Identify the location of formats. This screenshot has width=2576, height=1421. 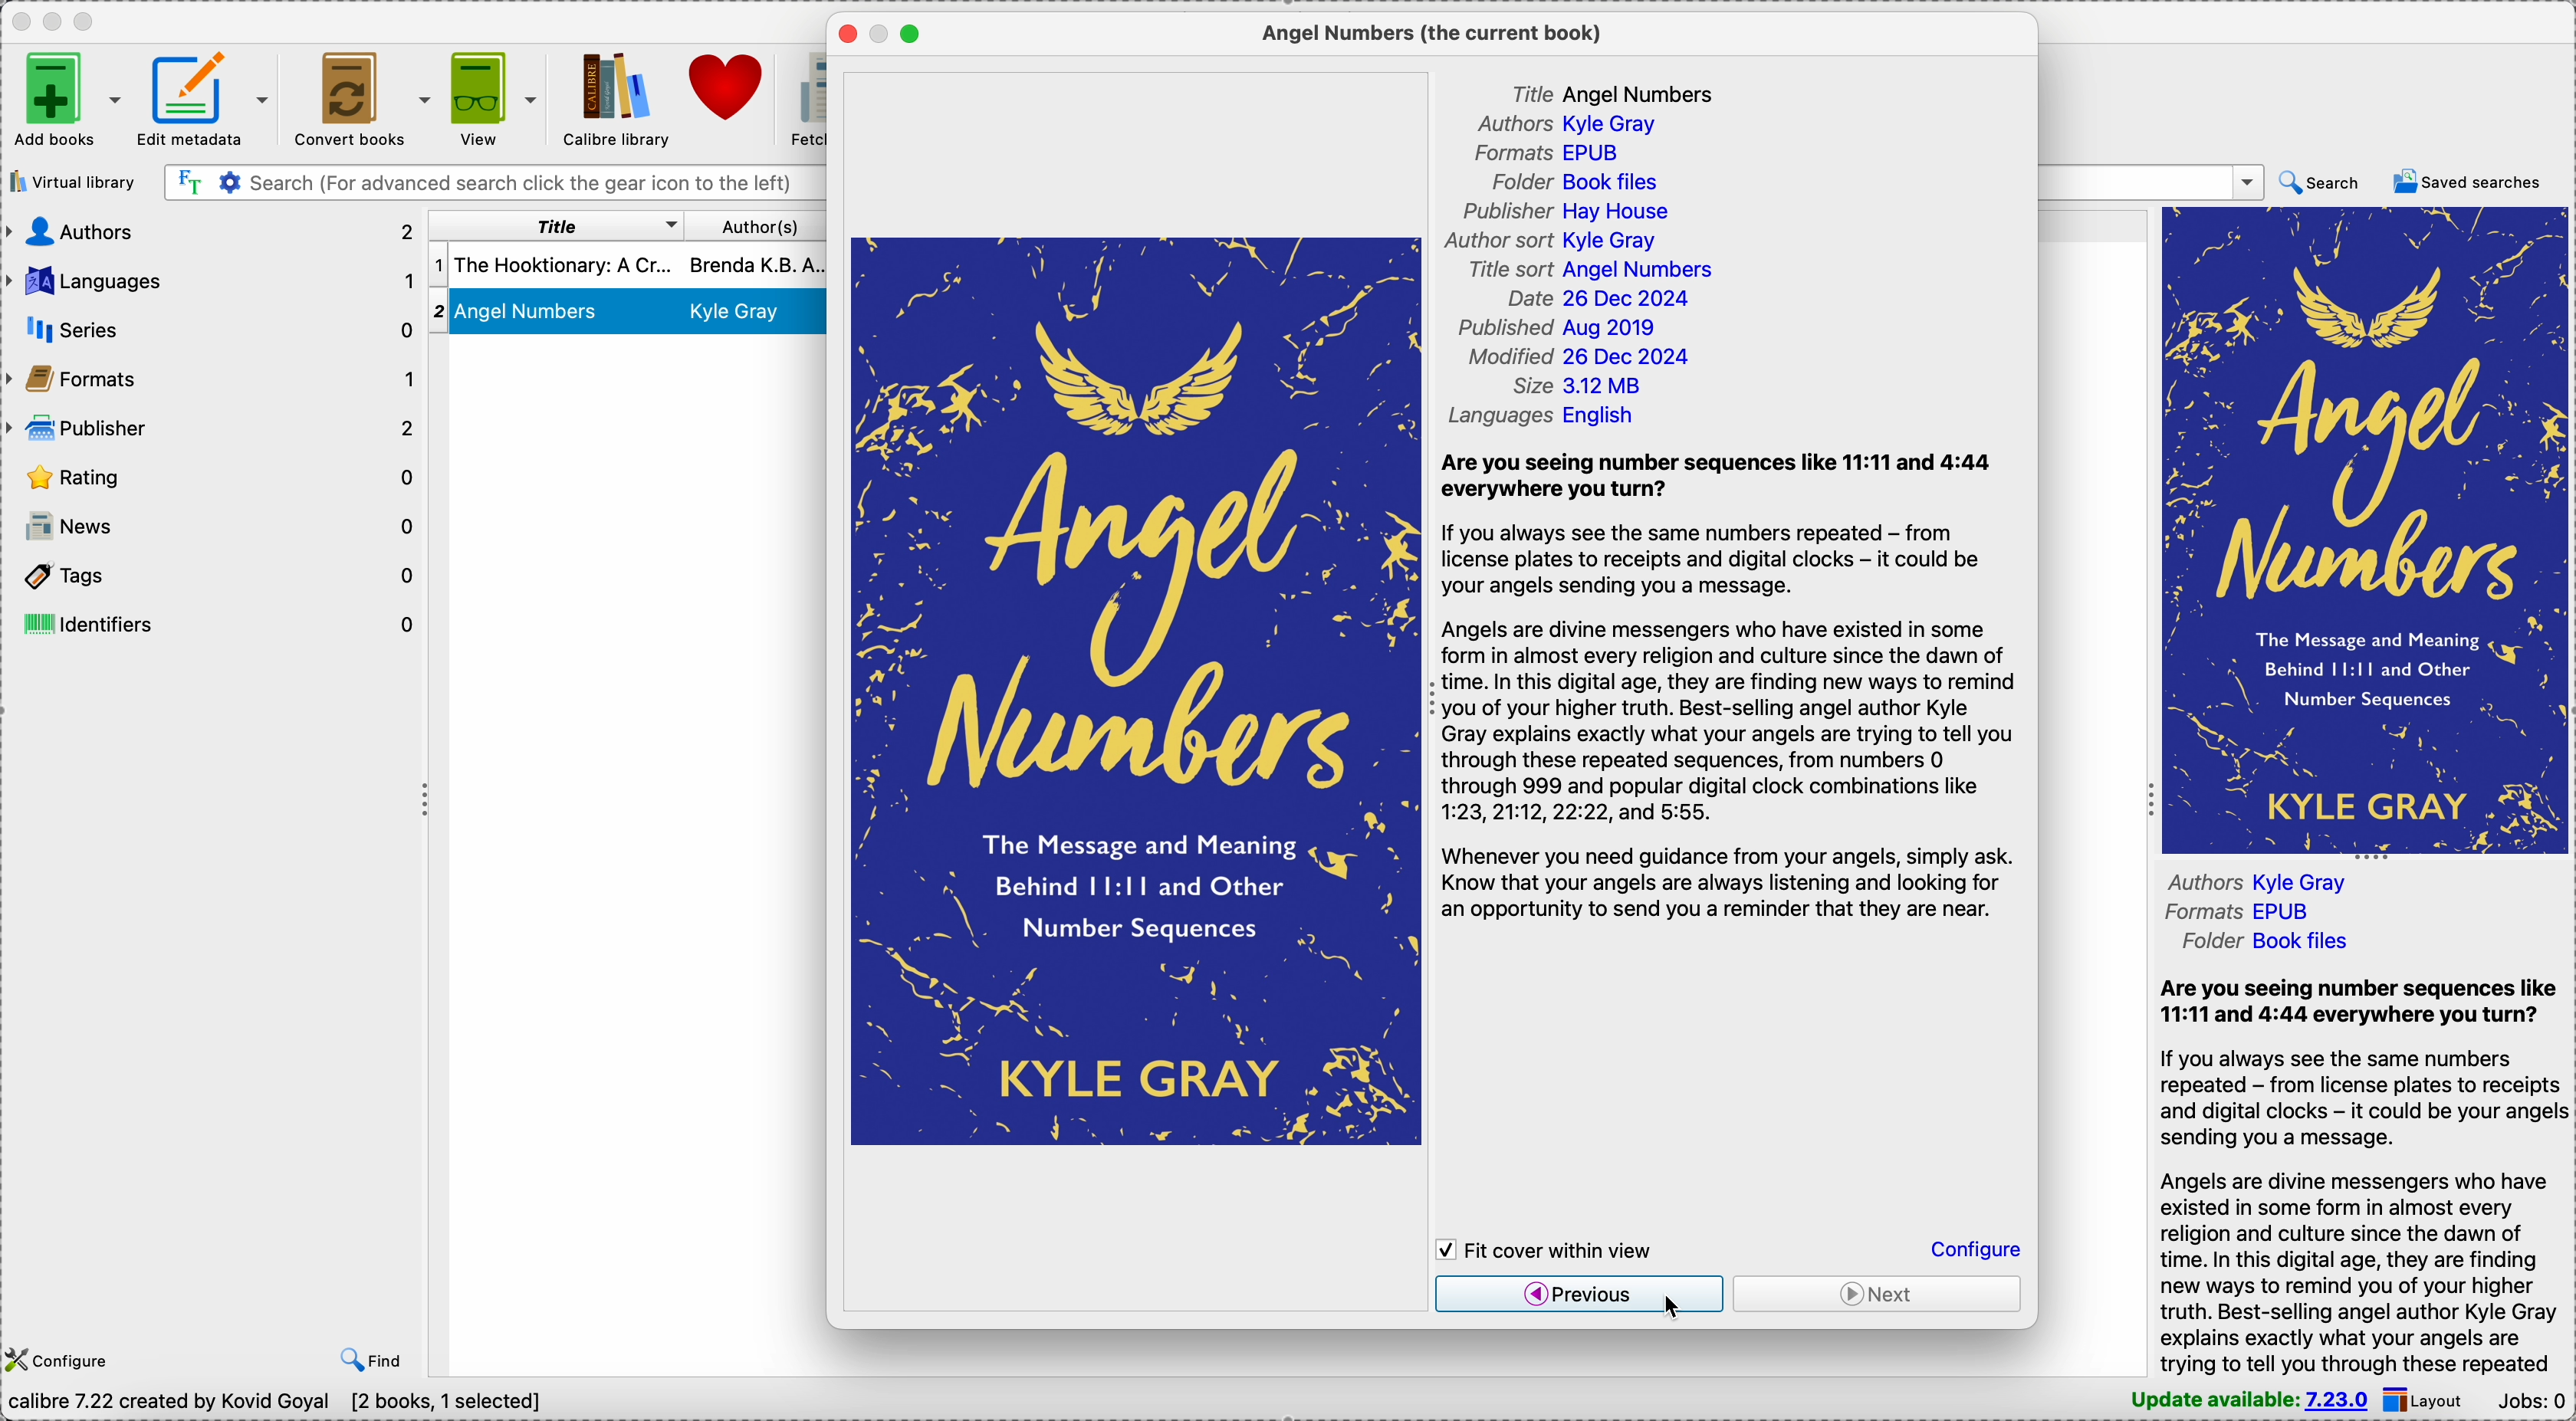
(211, 380).